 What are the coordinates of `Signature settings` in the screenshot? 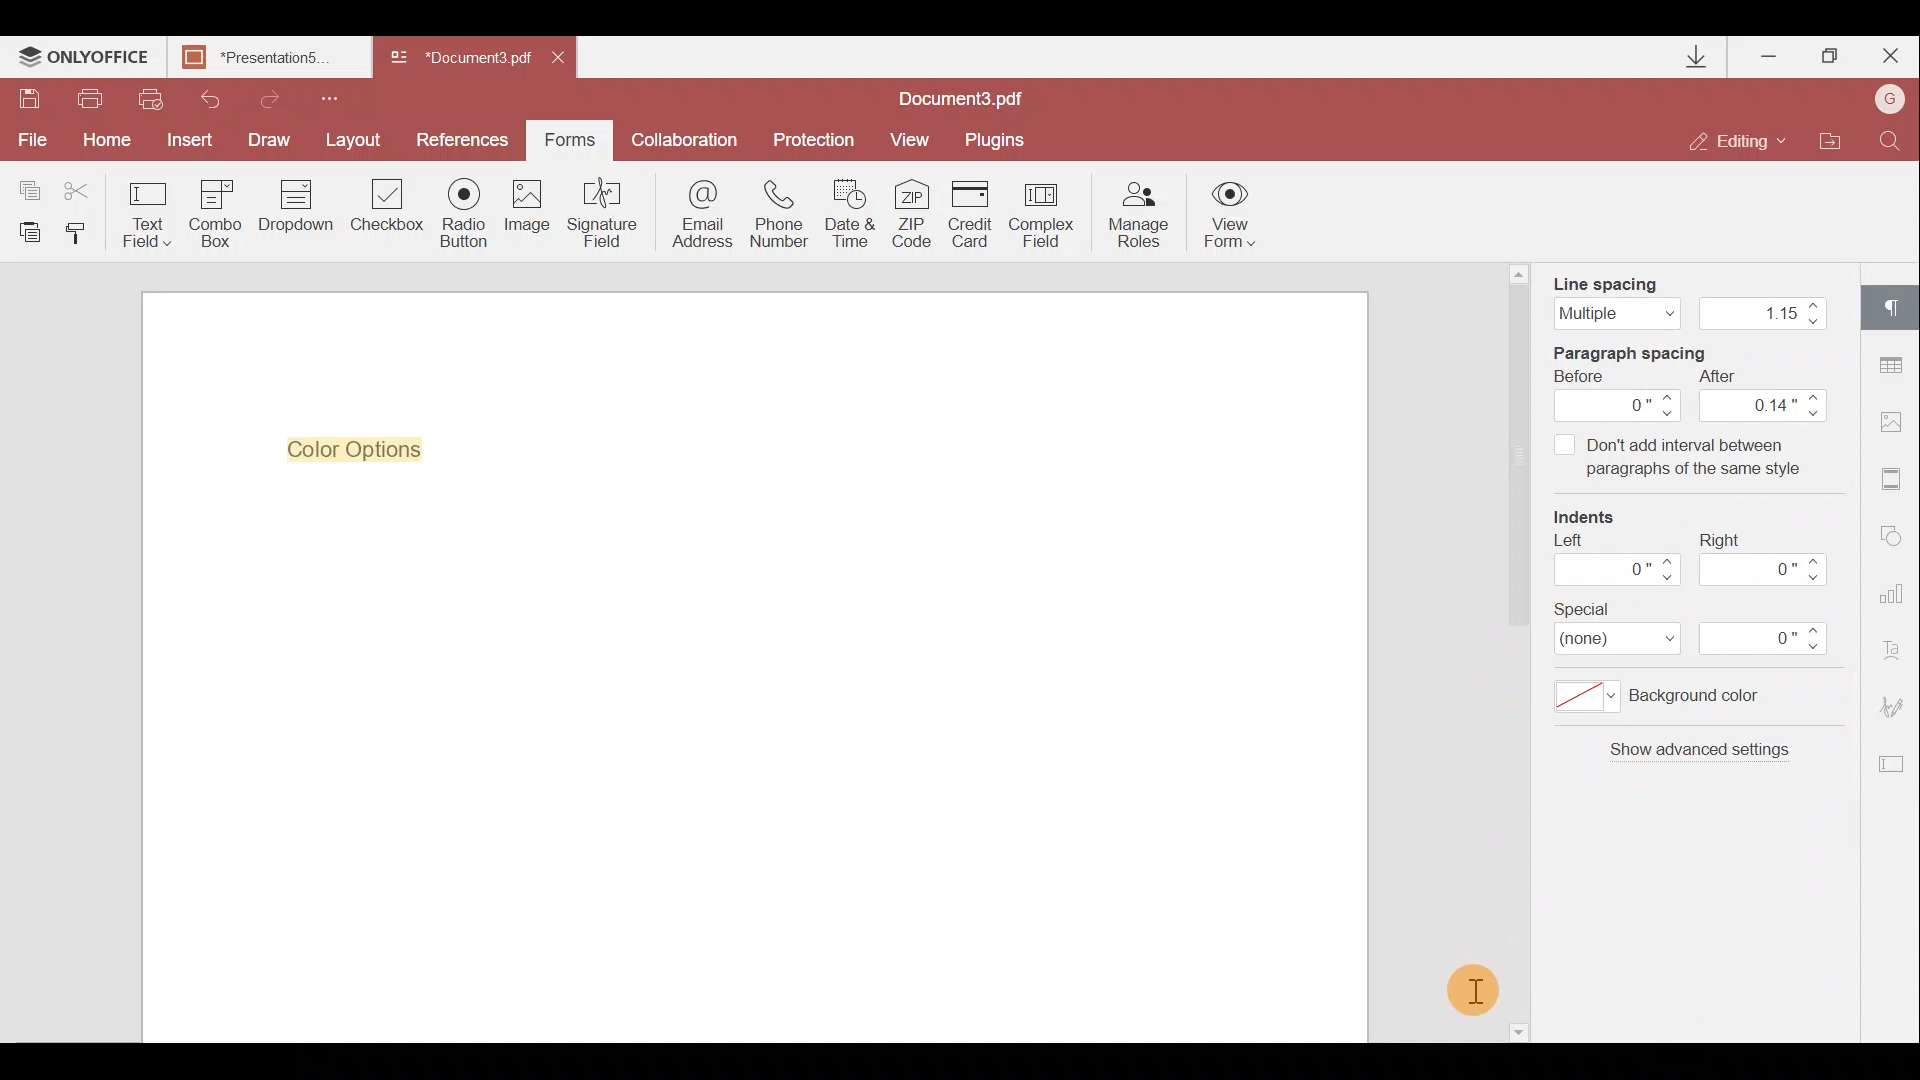 It's located at (1890, 700).